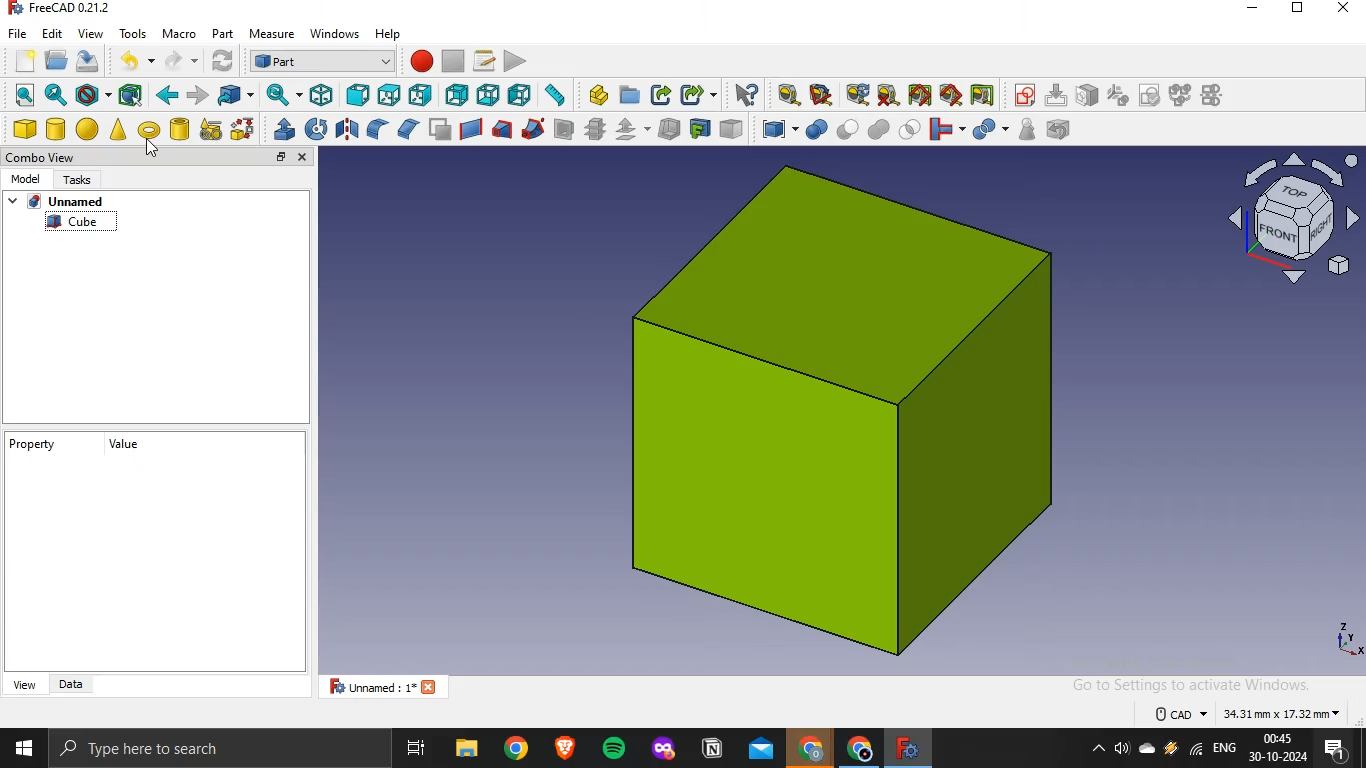  I want to click on volume, so click(1121, 749).